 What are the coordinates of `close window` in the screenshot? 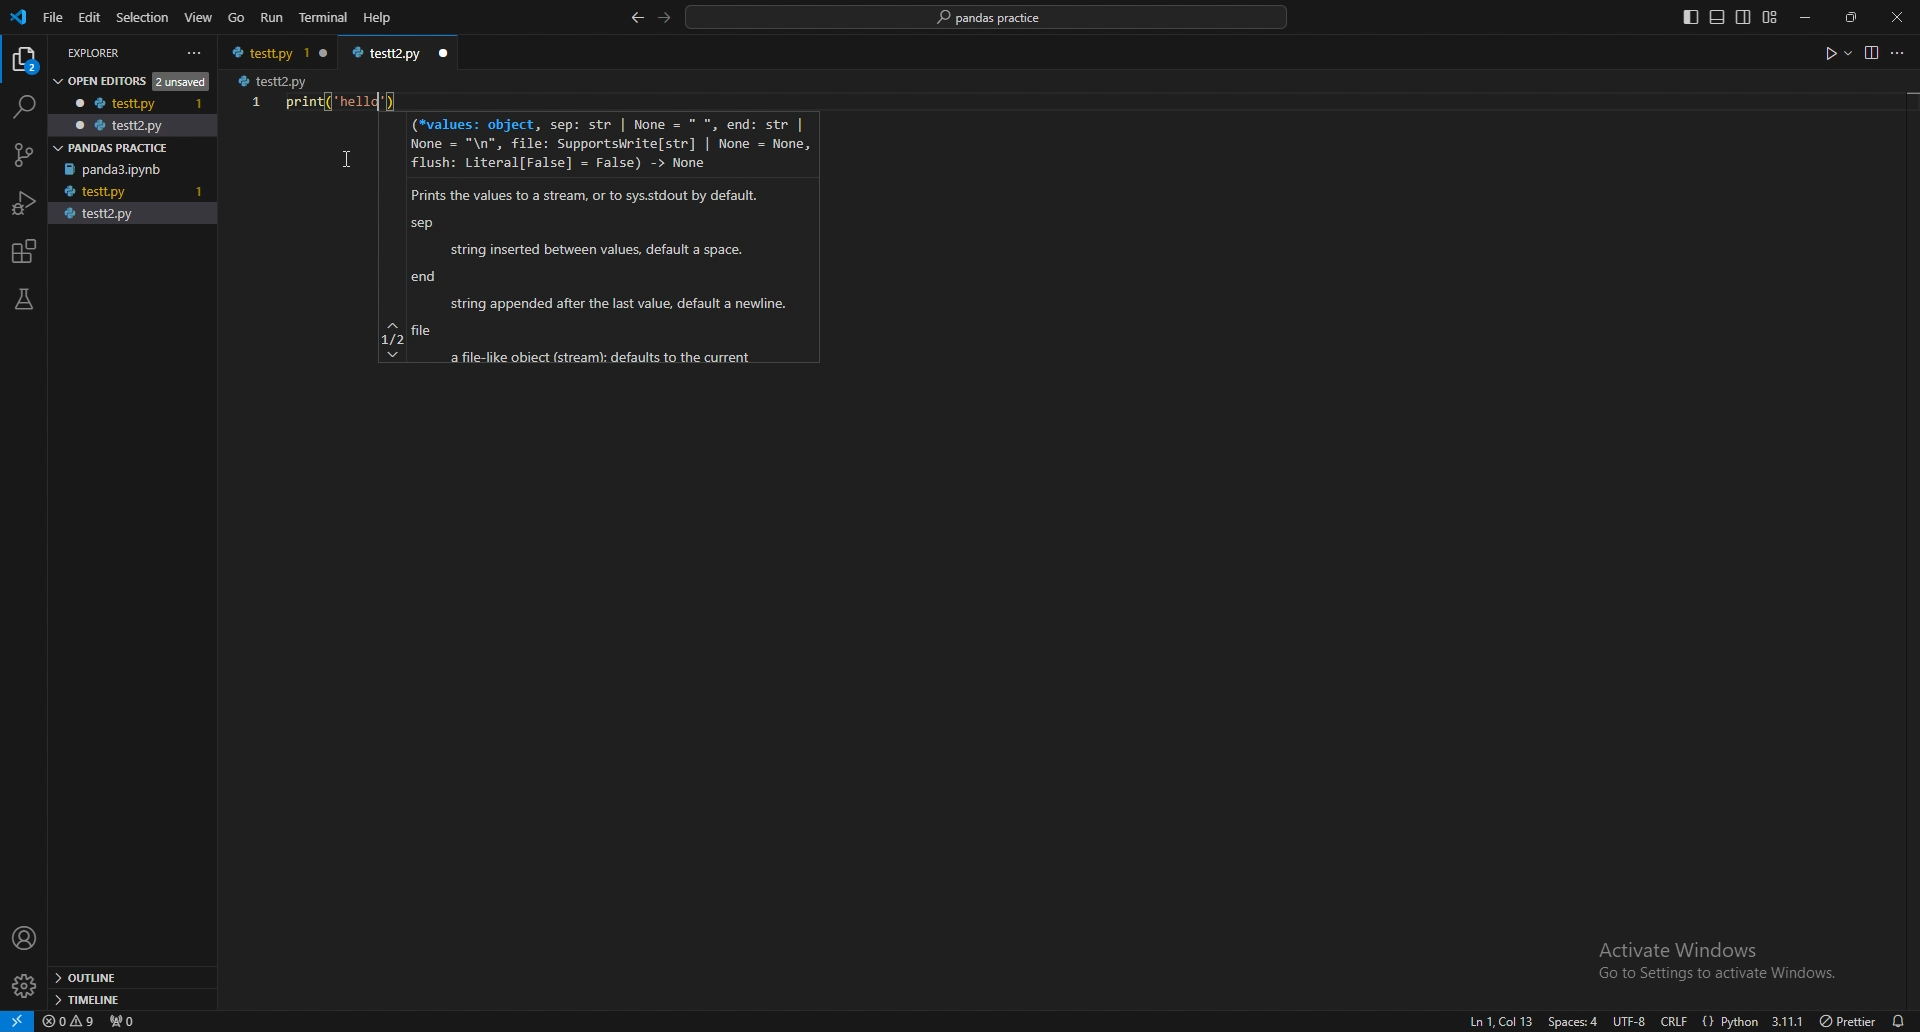 It's located at (325, 52).